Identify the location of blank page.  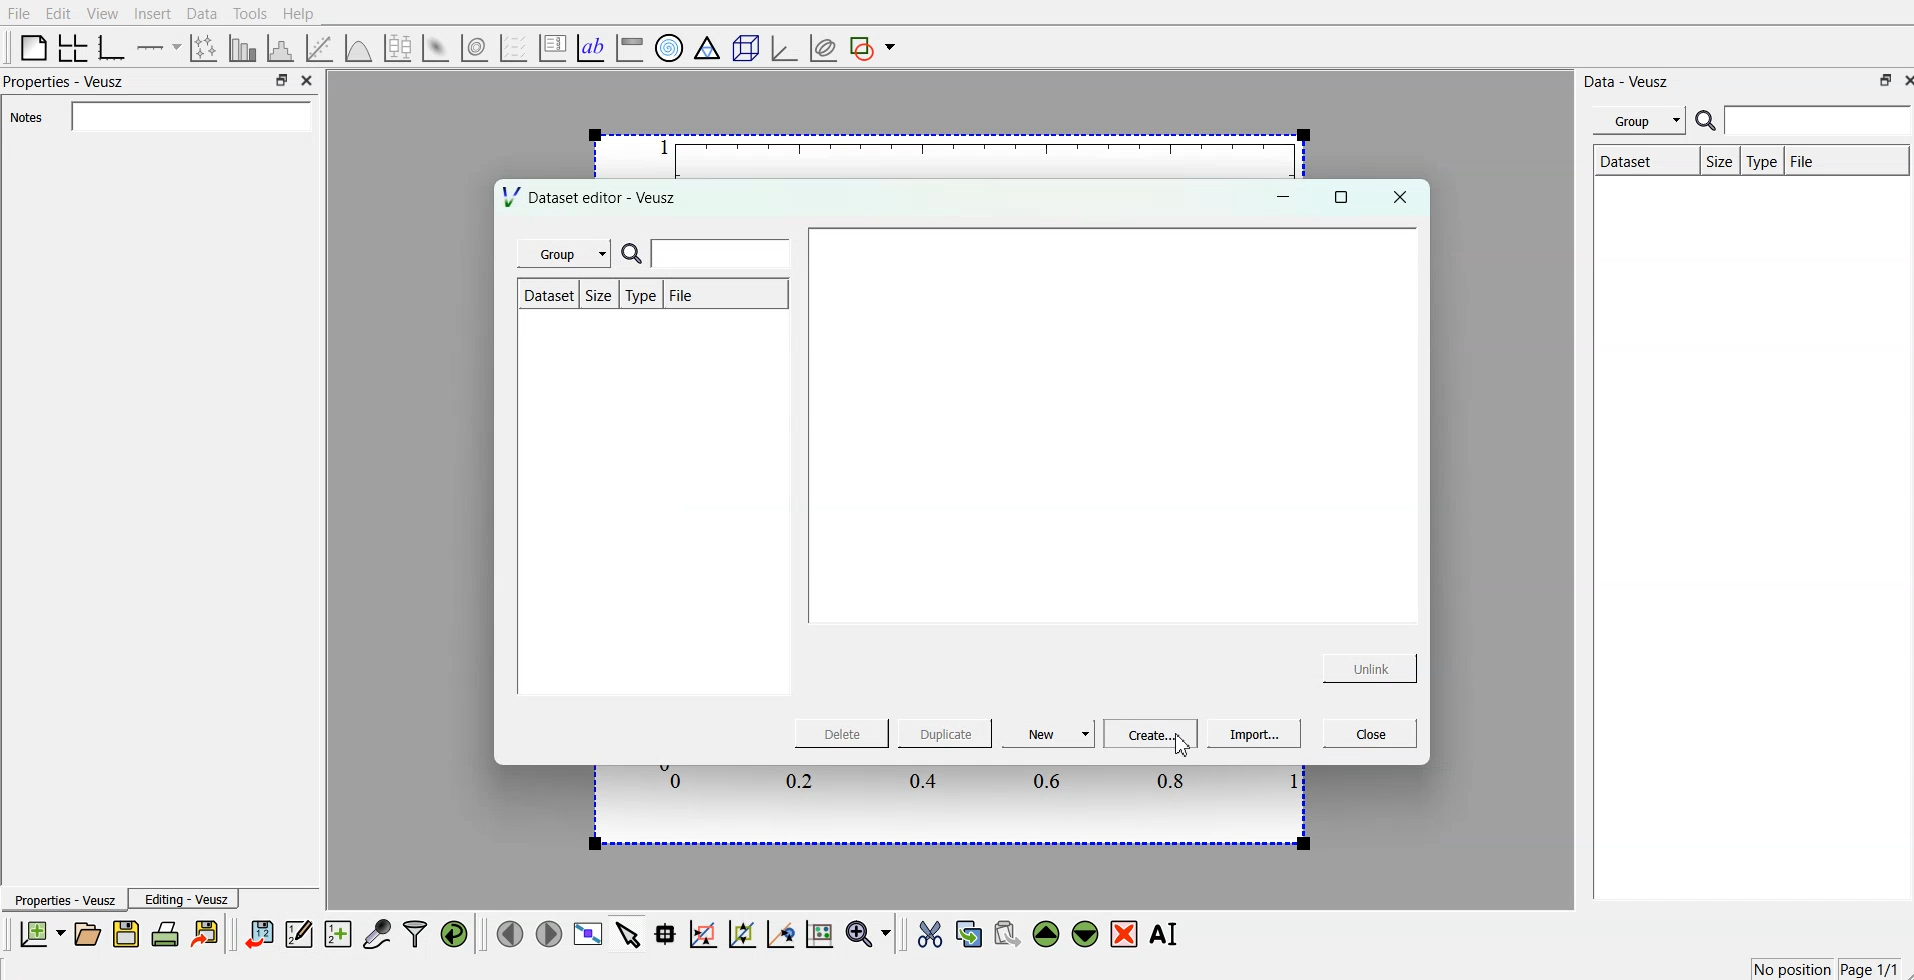
(30, 47).